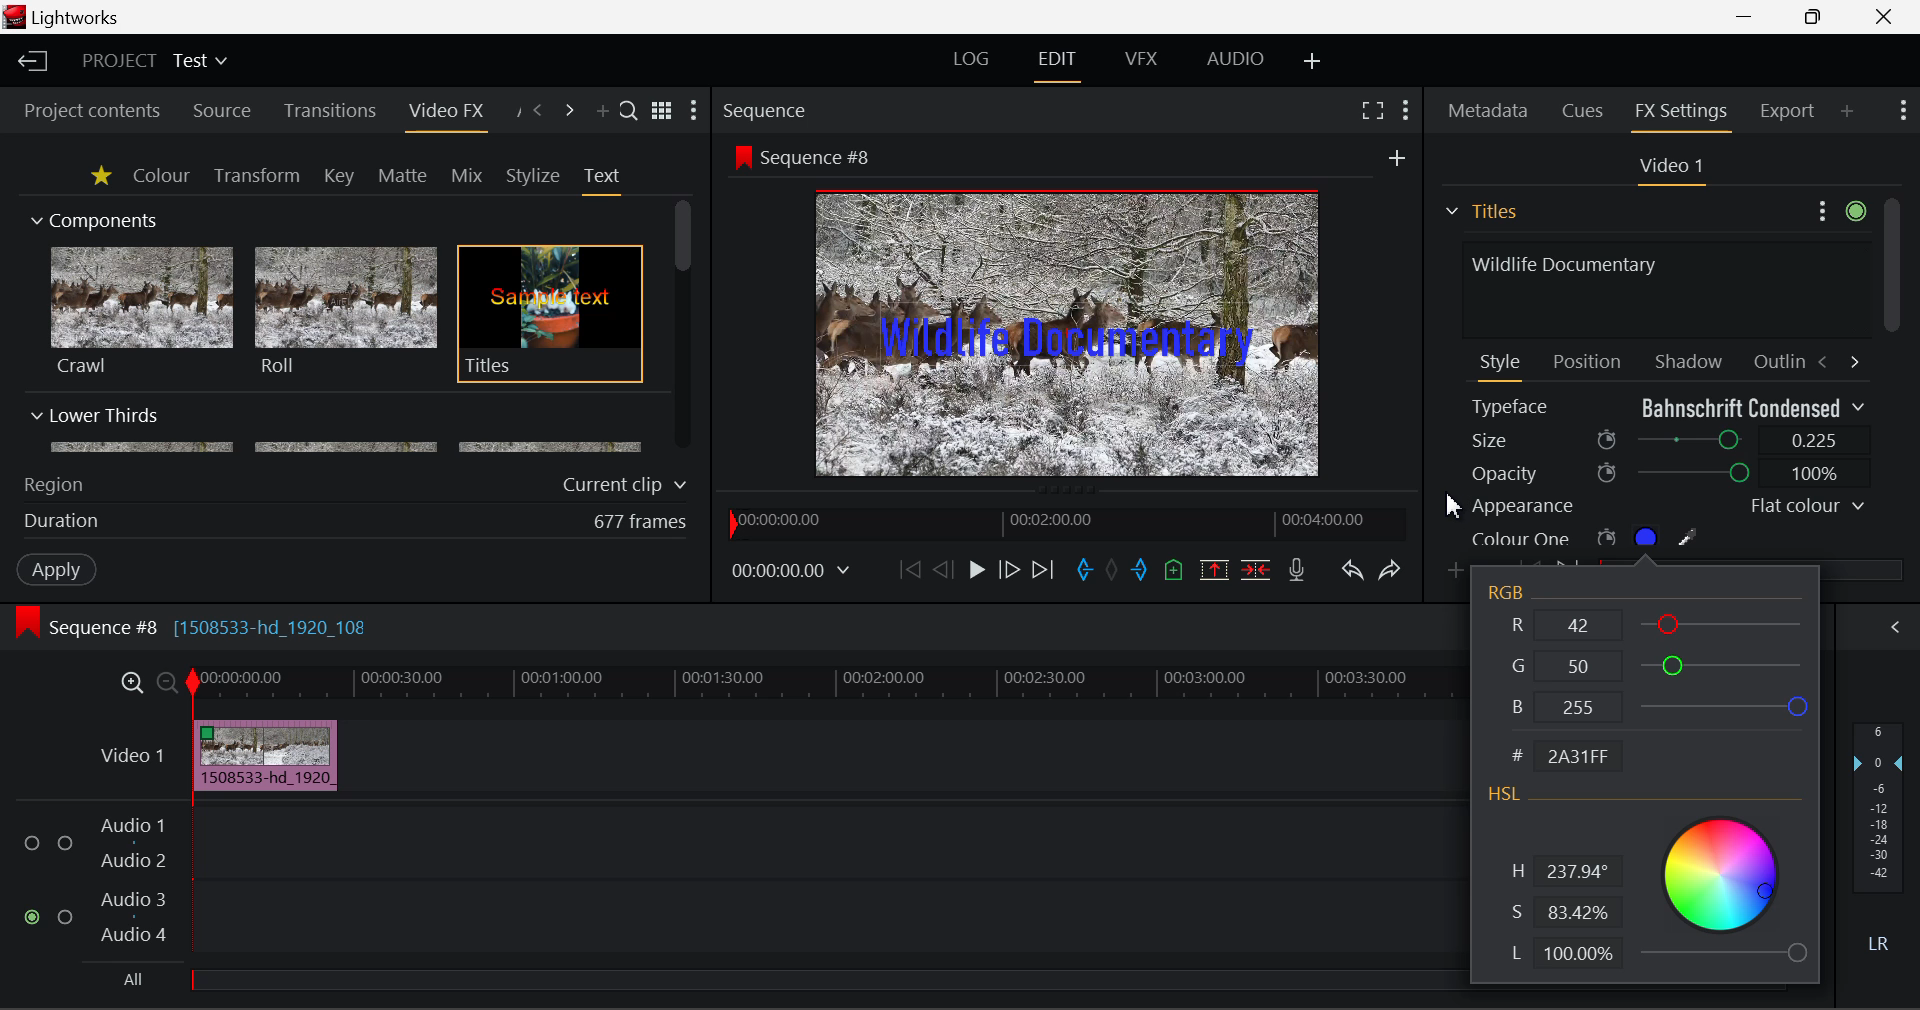 Image resolution: width=1920 pixels, height=1010 pixels. Describe the element at coordinates (607, 180) in the screenshot. I see `Text Tab Open` at that location.